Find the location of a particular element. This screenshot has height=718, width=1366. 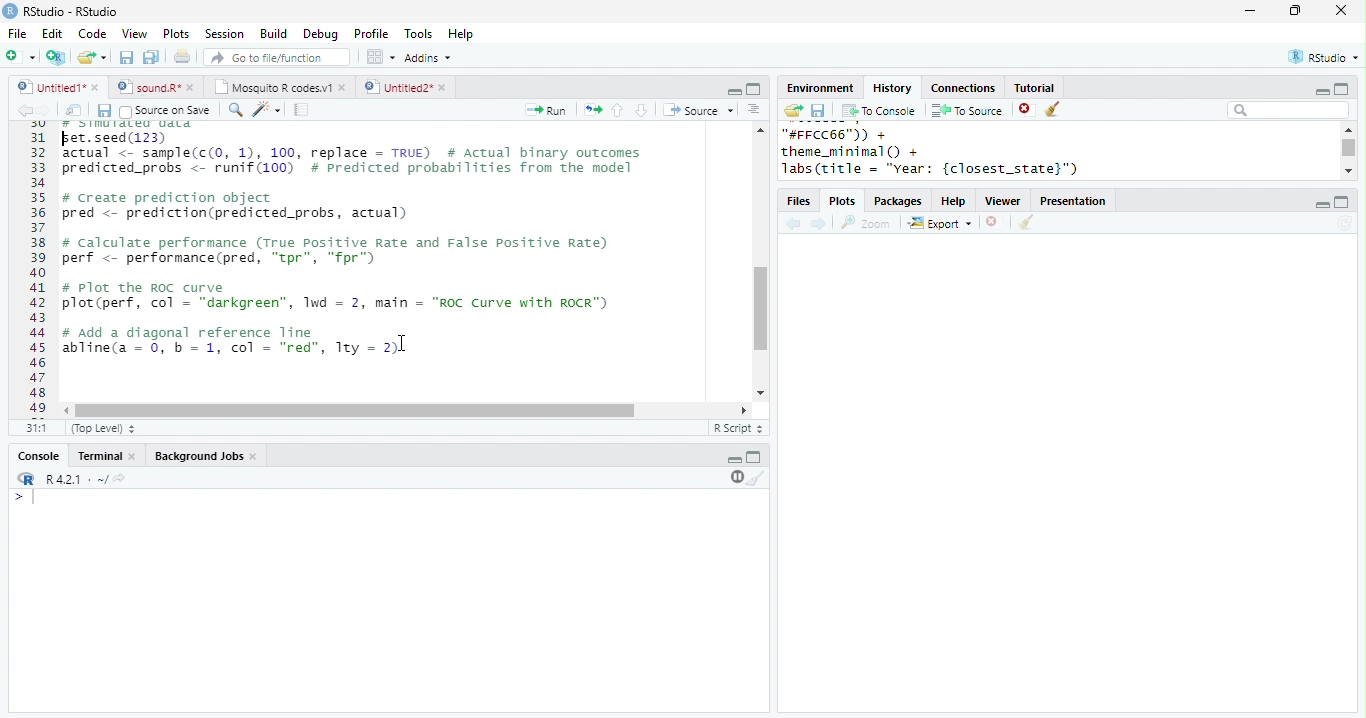

# Plot the ROC curveplot(perf, col - "darkgreen”, 1wd = 2, main = "ROC Curve with ROCR") is located at coordinates (339, 297).